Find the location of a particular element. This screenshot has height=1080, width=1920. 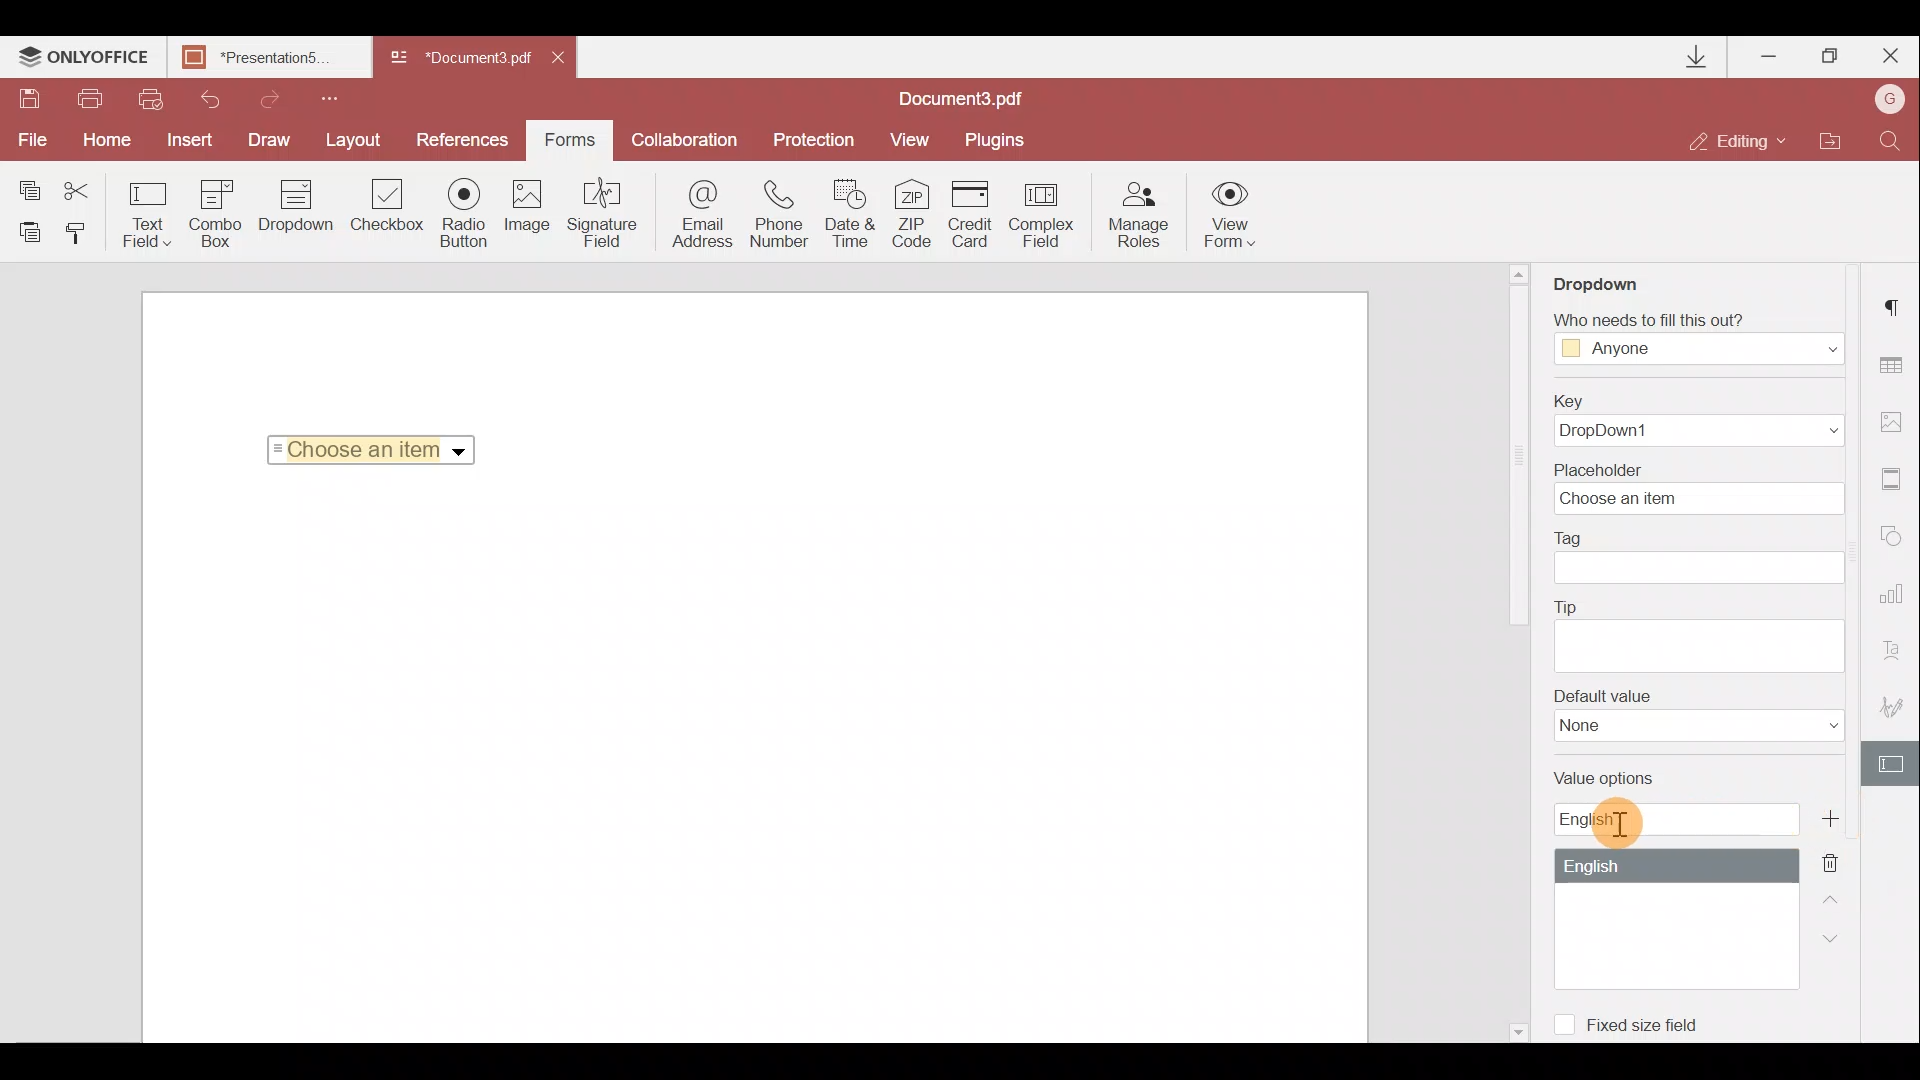

Complex field is located at coordinates (1044, 214).